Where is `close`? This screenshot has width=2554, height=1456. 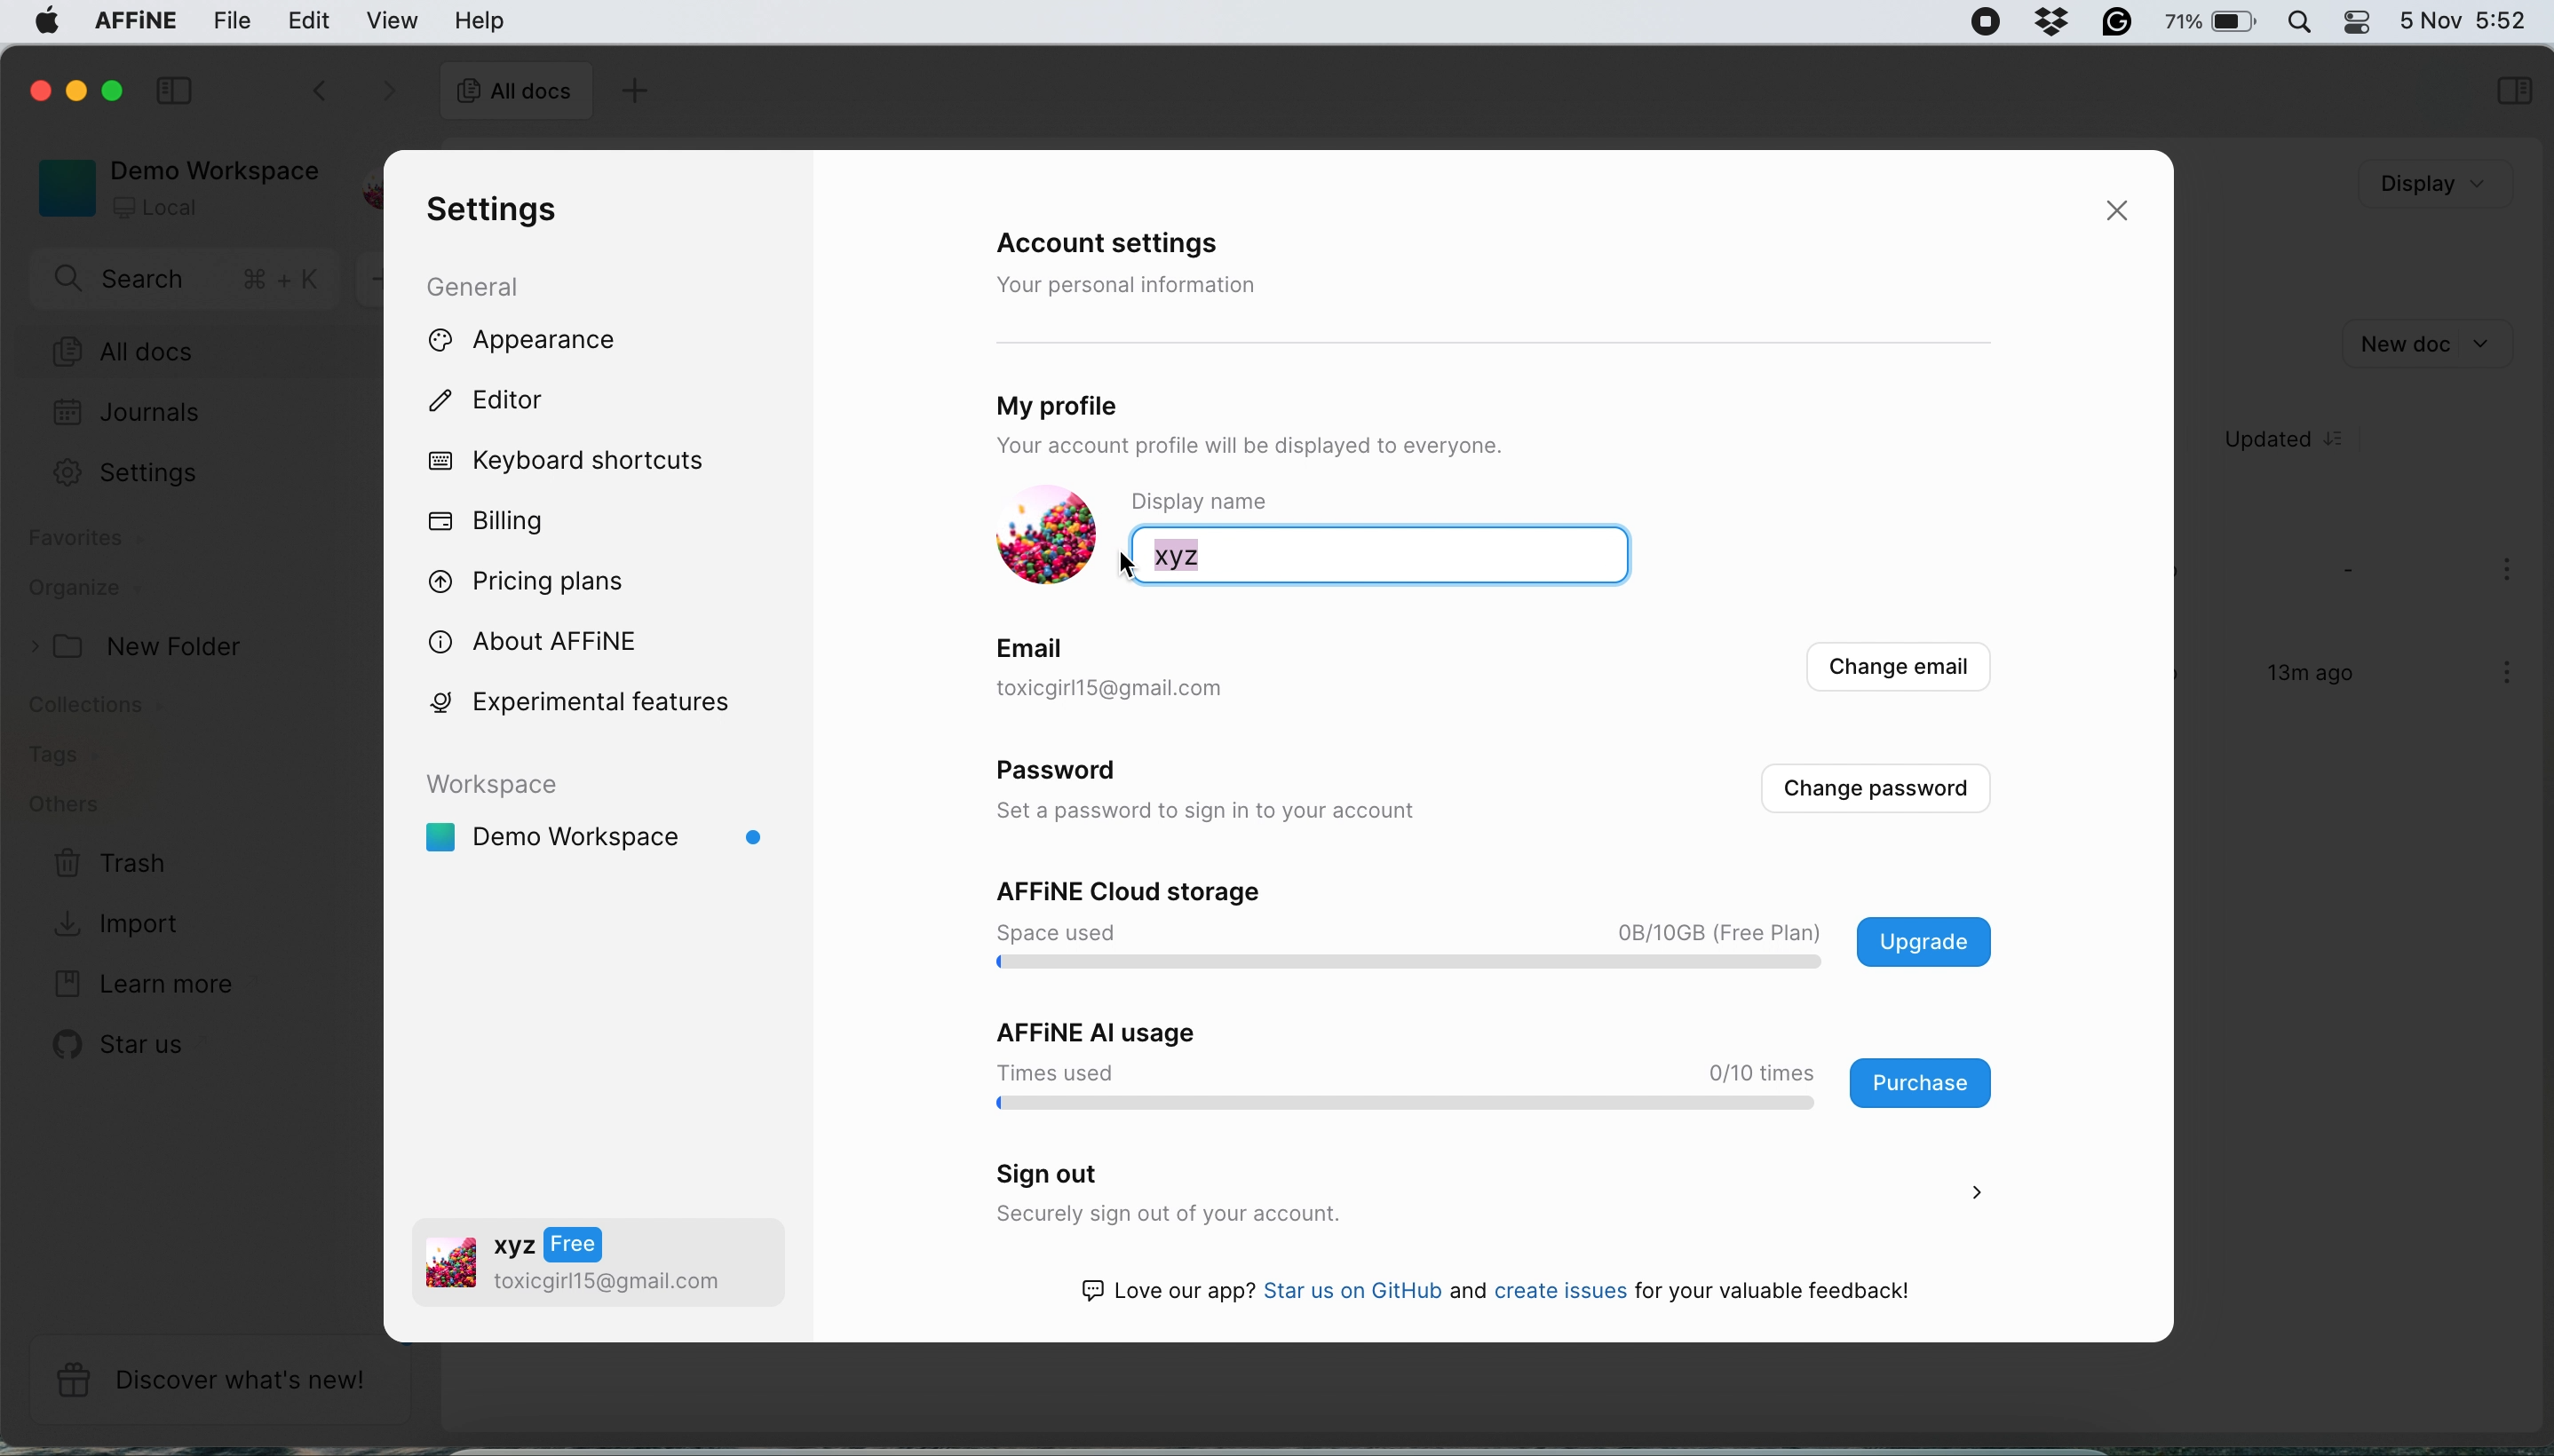
close is located at coordinates (2125, 212).